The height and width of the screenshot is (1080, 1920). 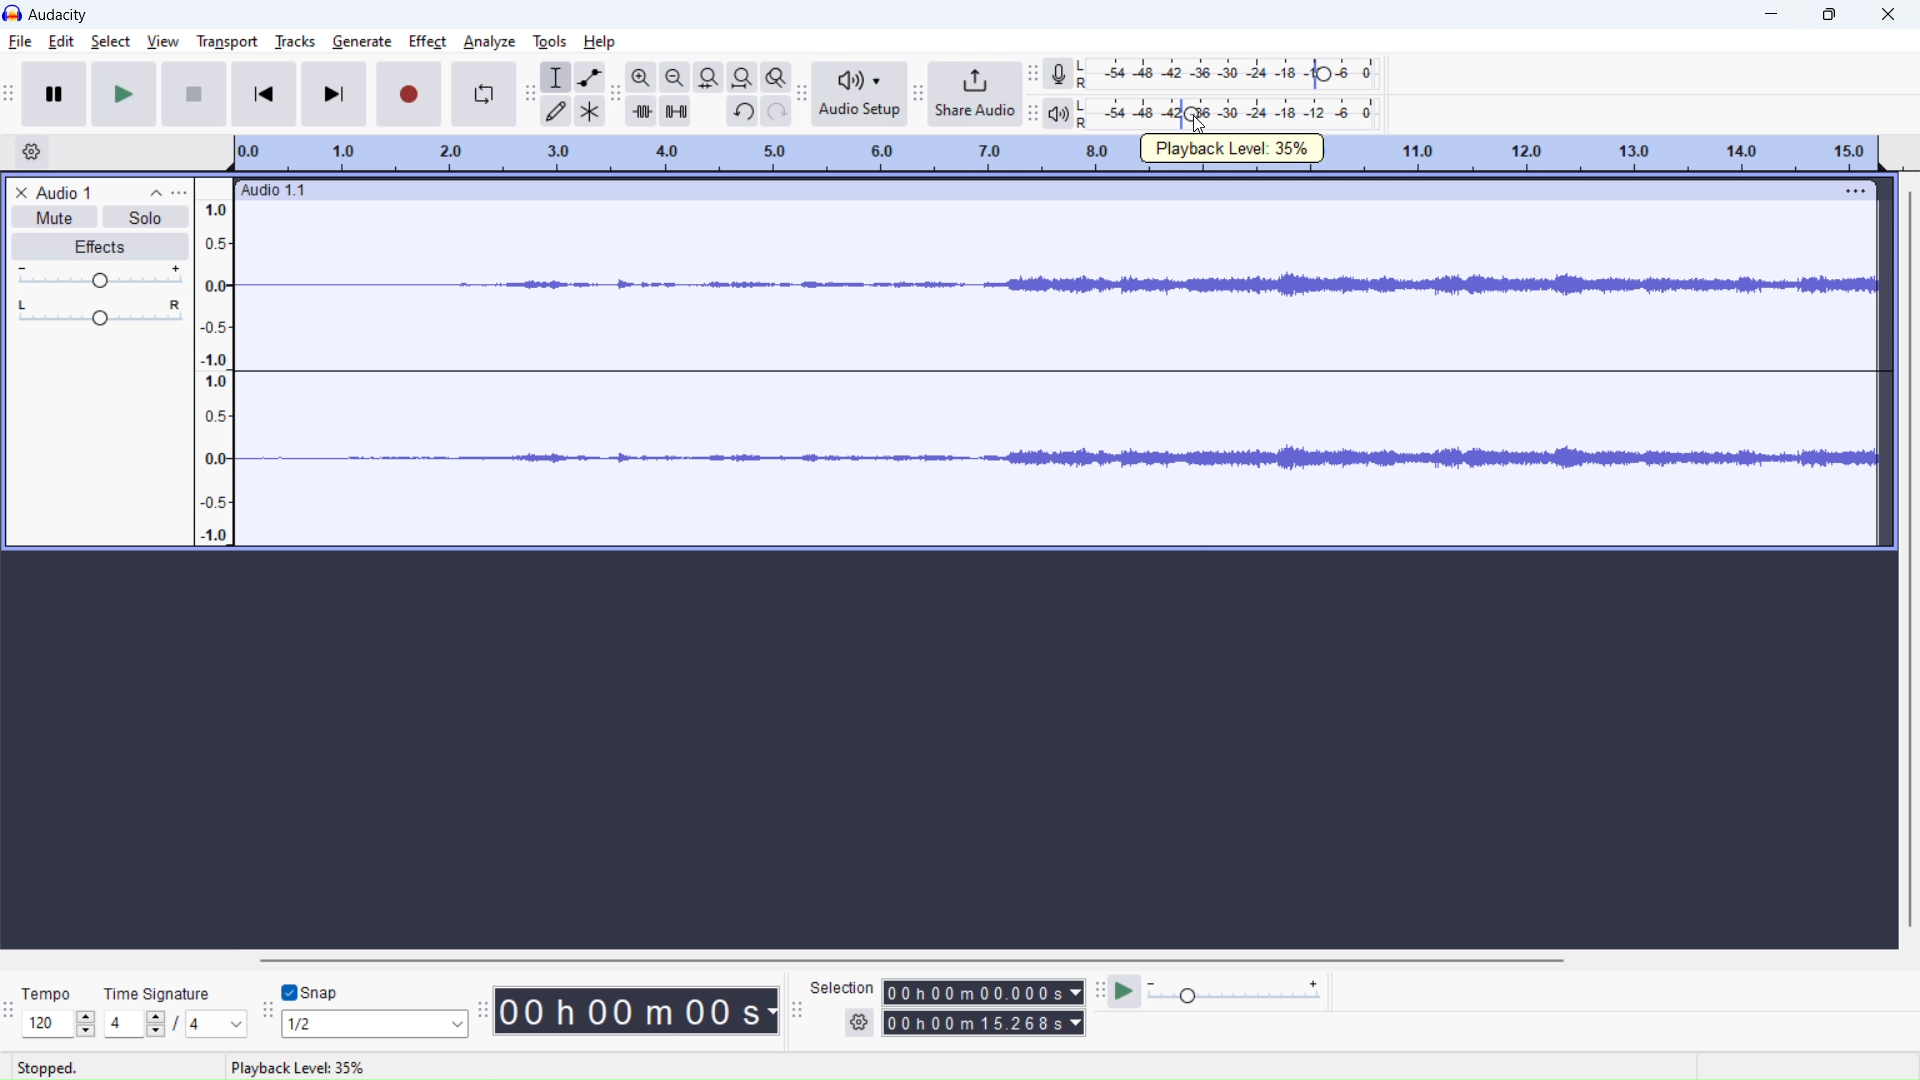 I want to click on delete audio, so click(x=20, y=192).